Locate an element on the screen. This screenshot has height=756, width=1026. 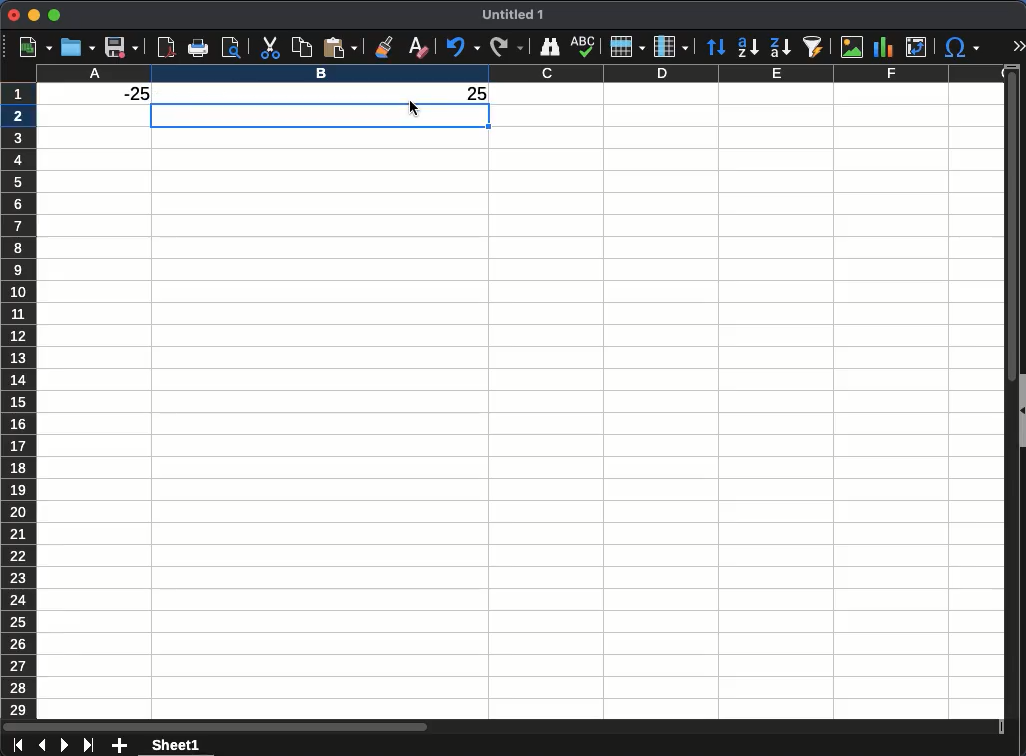
pdf reader is located at coordinates (168, 47).